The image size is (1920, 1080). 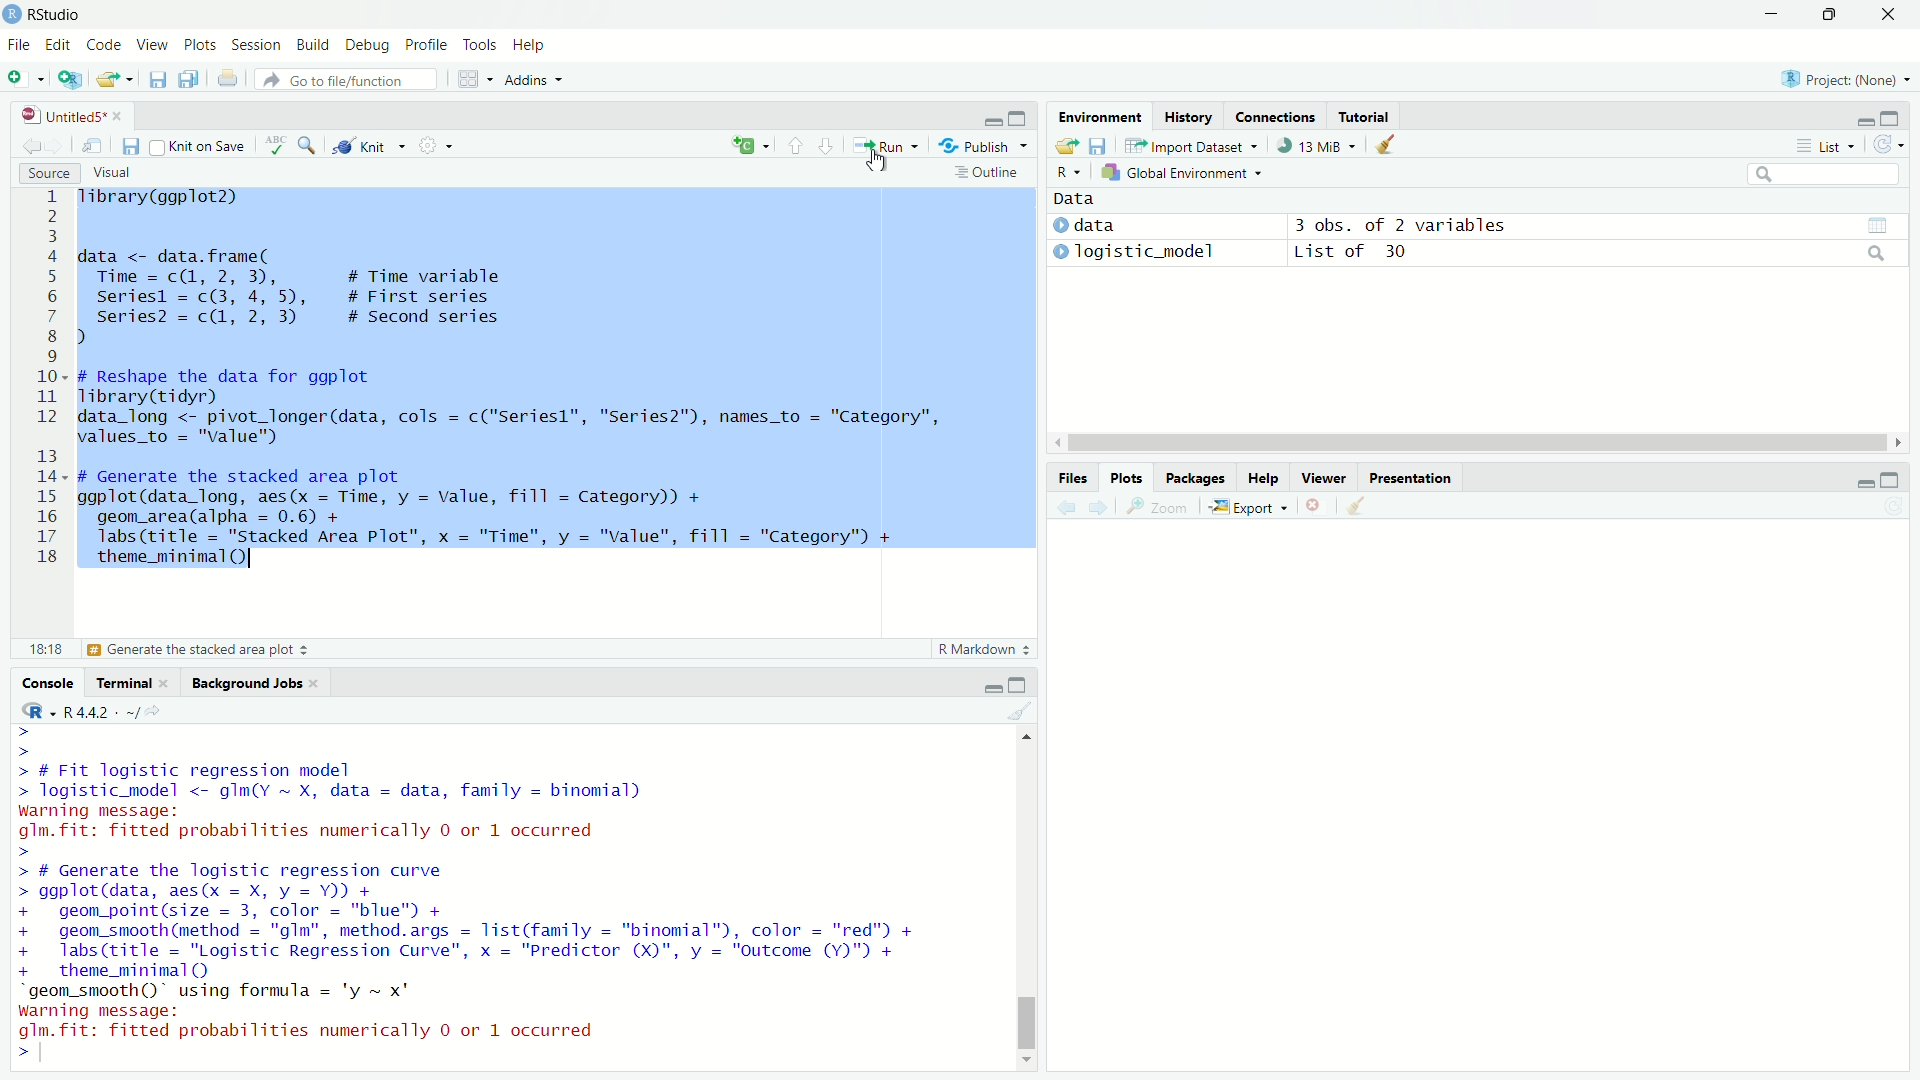 What do you see at coordinates (74, 80) in the screenshot?
I see `add script` at bounding box center [74, 80].